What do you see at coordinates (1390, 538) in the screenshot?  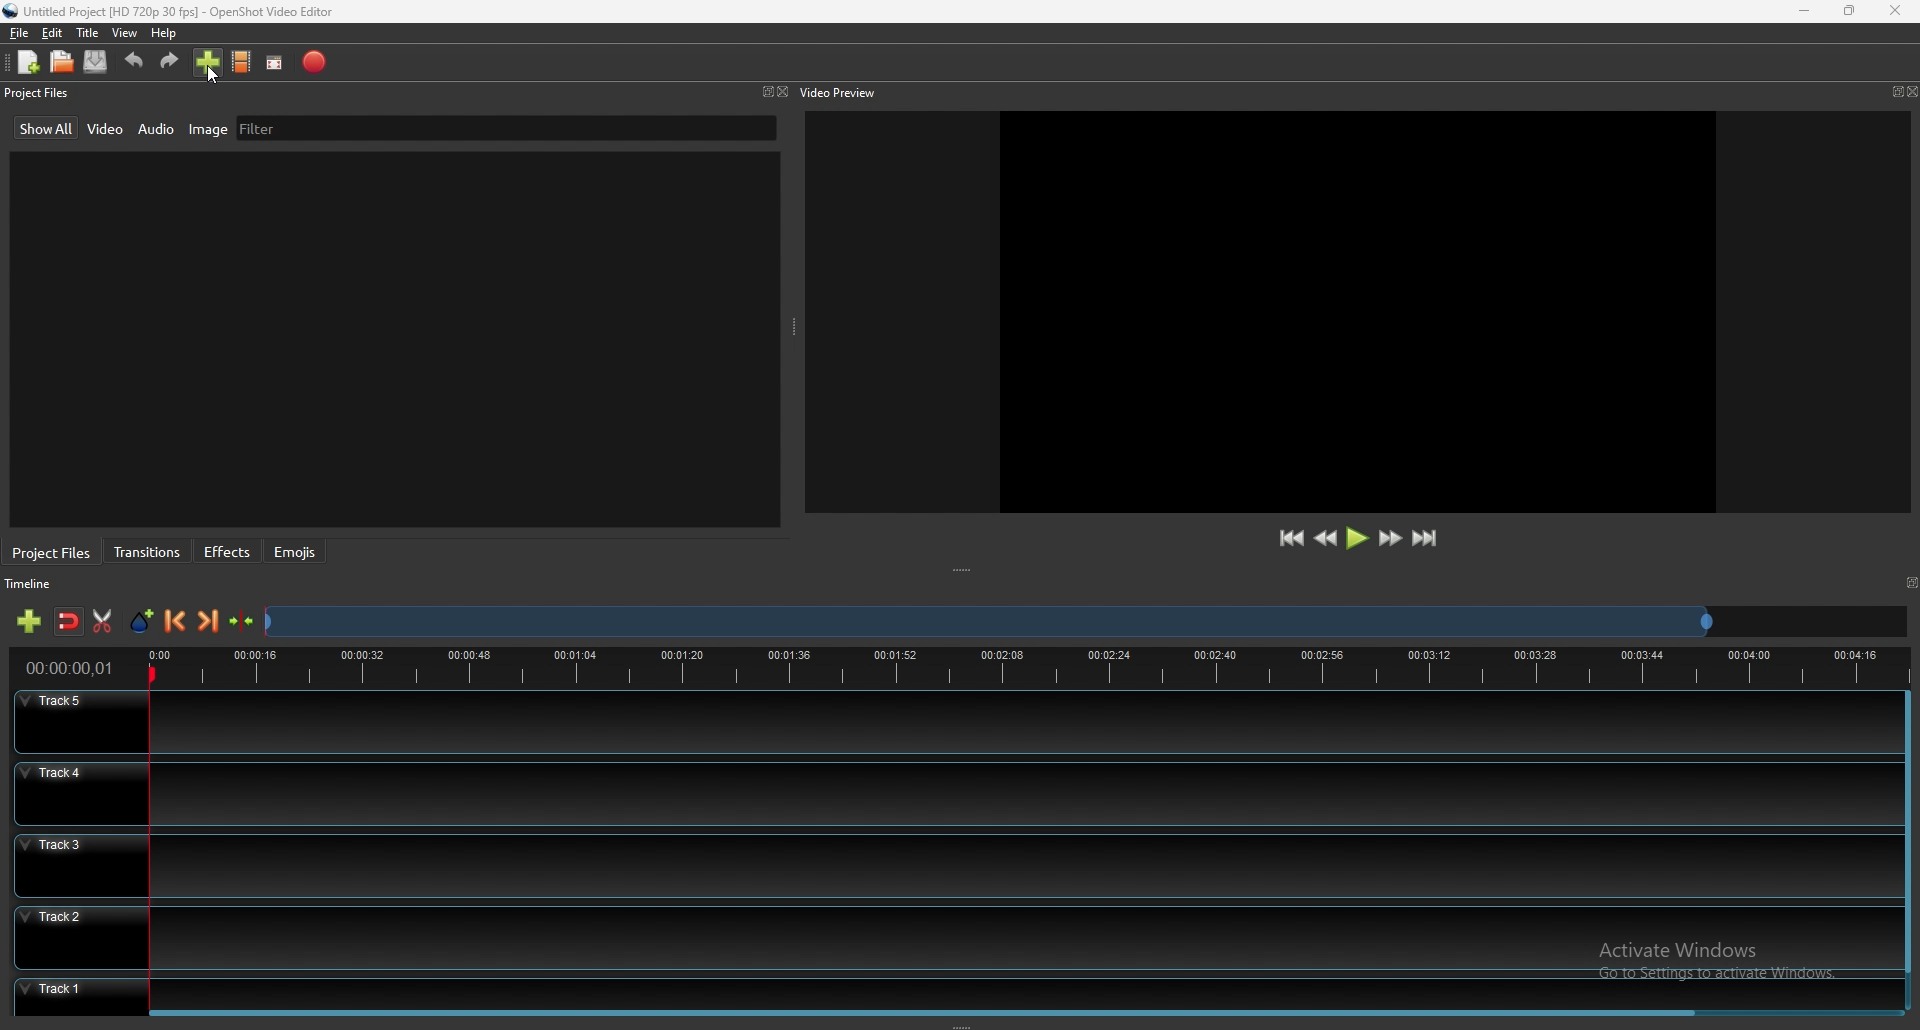 I see `fast forward` at bounding box center [1390, 538].